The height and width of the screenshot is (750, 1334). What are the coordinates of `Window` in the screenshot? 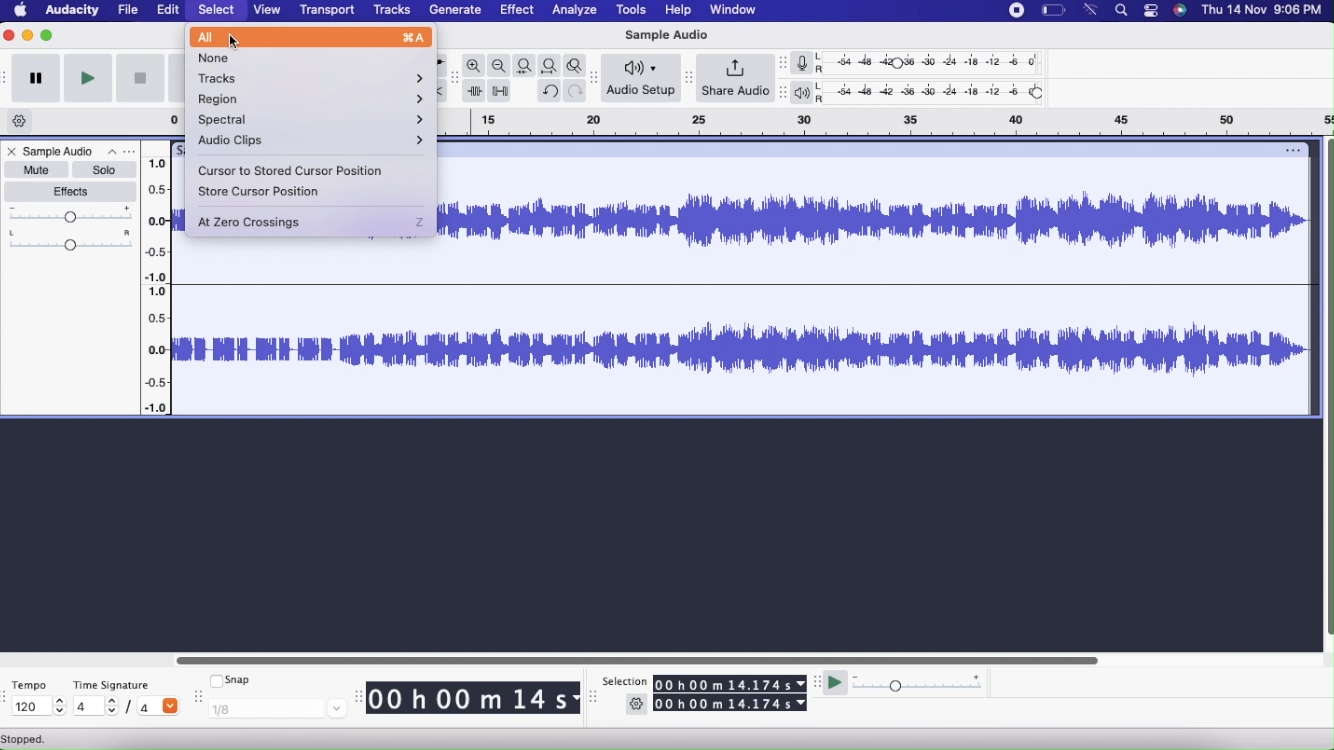 It's located at (735, 10).